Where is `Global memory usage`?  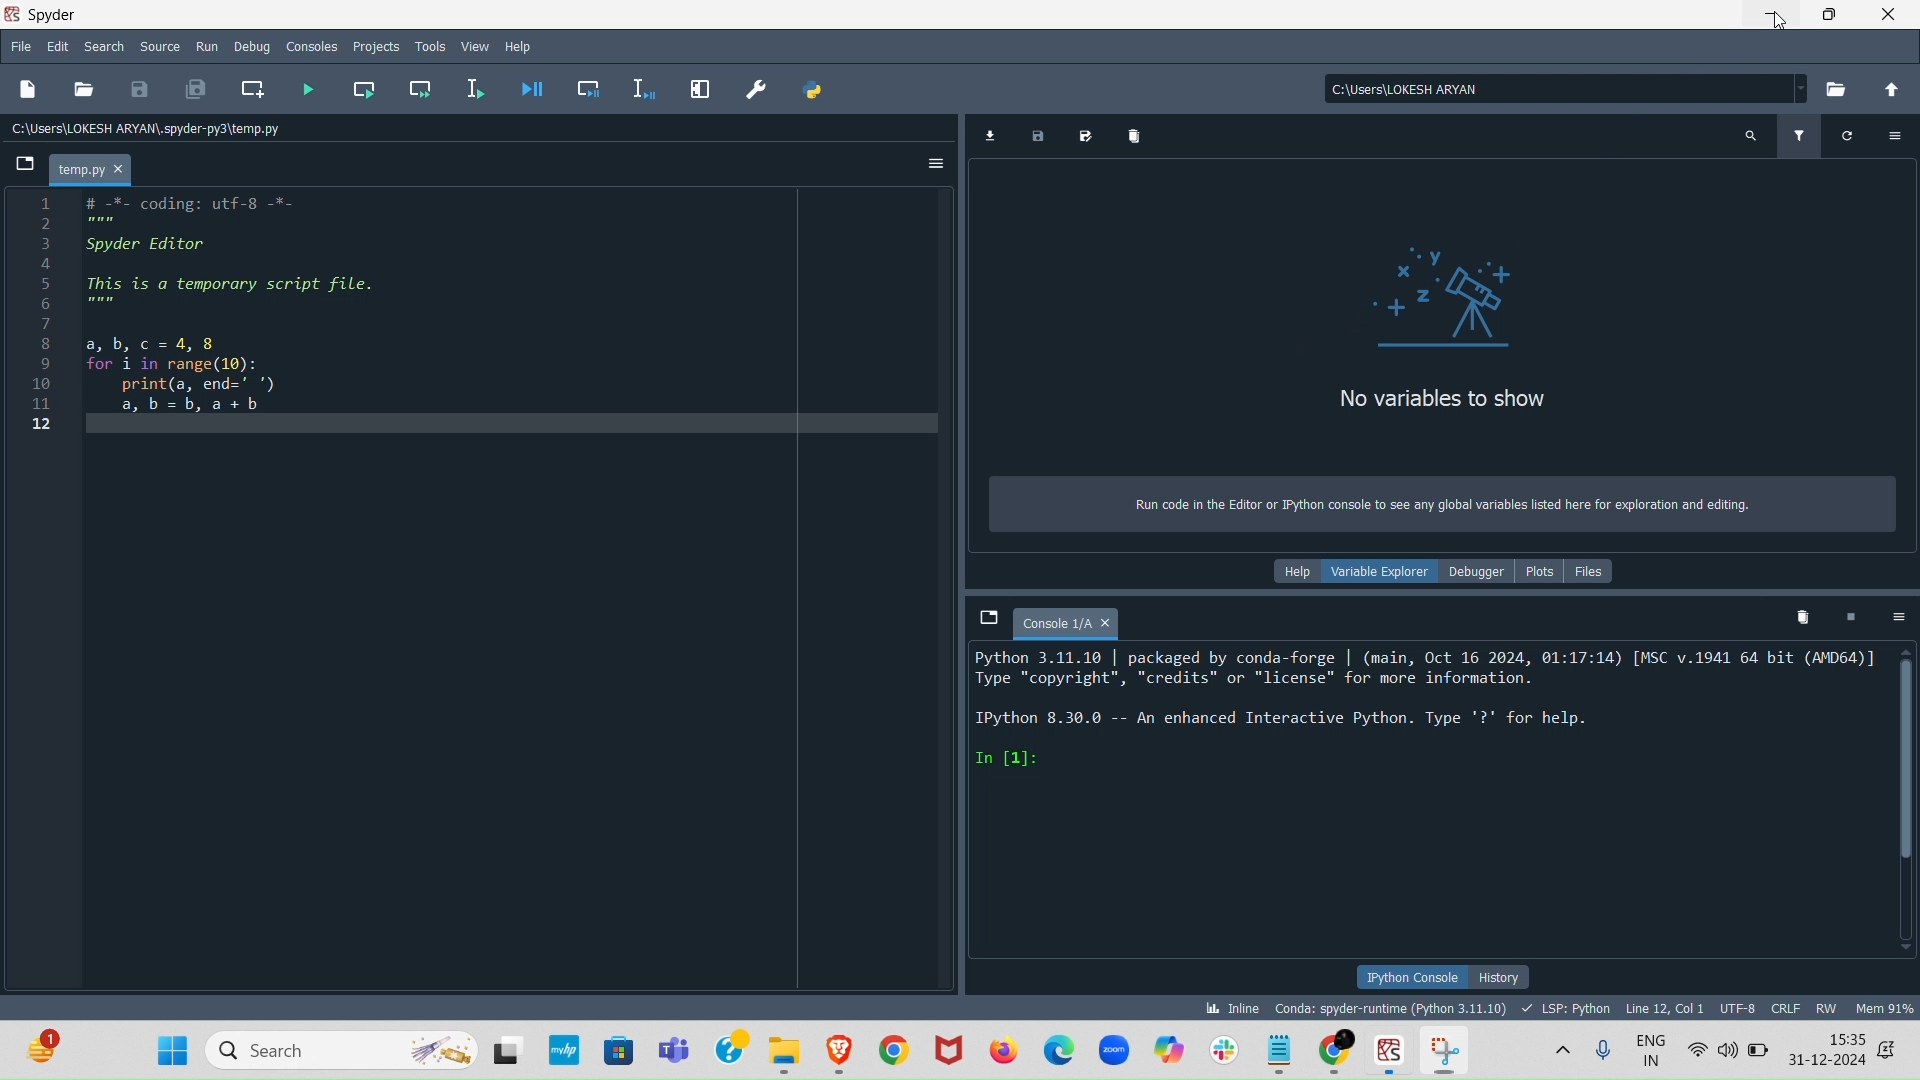
Global memory usage is located at coordinates (1883, 1007).